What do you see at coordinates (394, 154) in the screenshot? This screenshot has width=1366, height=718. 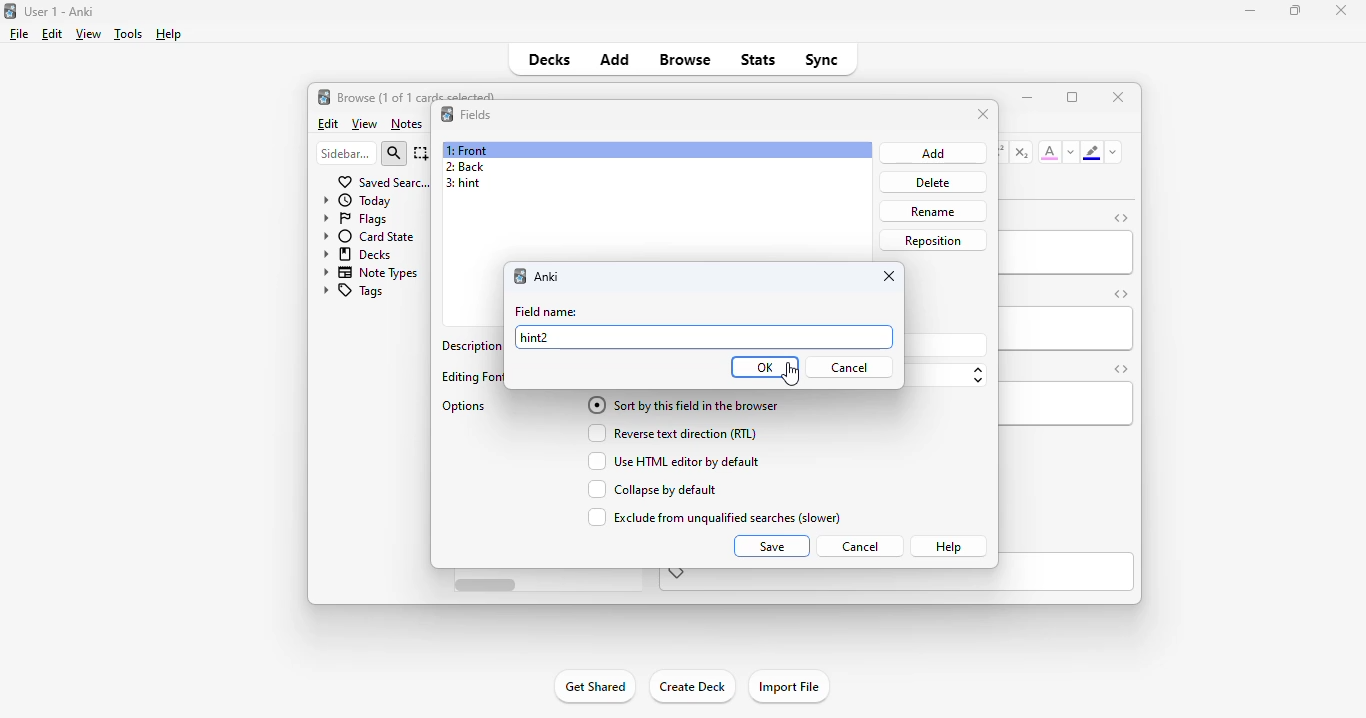 I see `search` at bounding box center [394, 154].